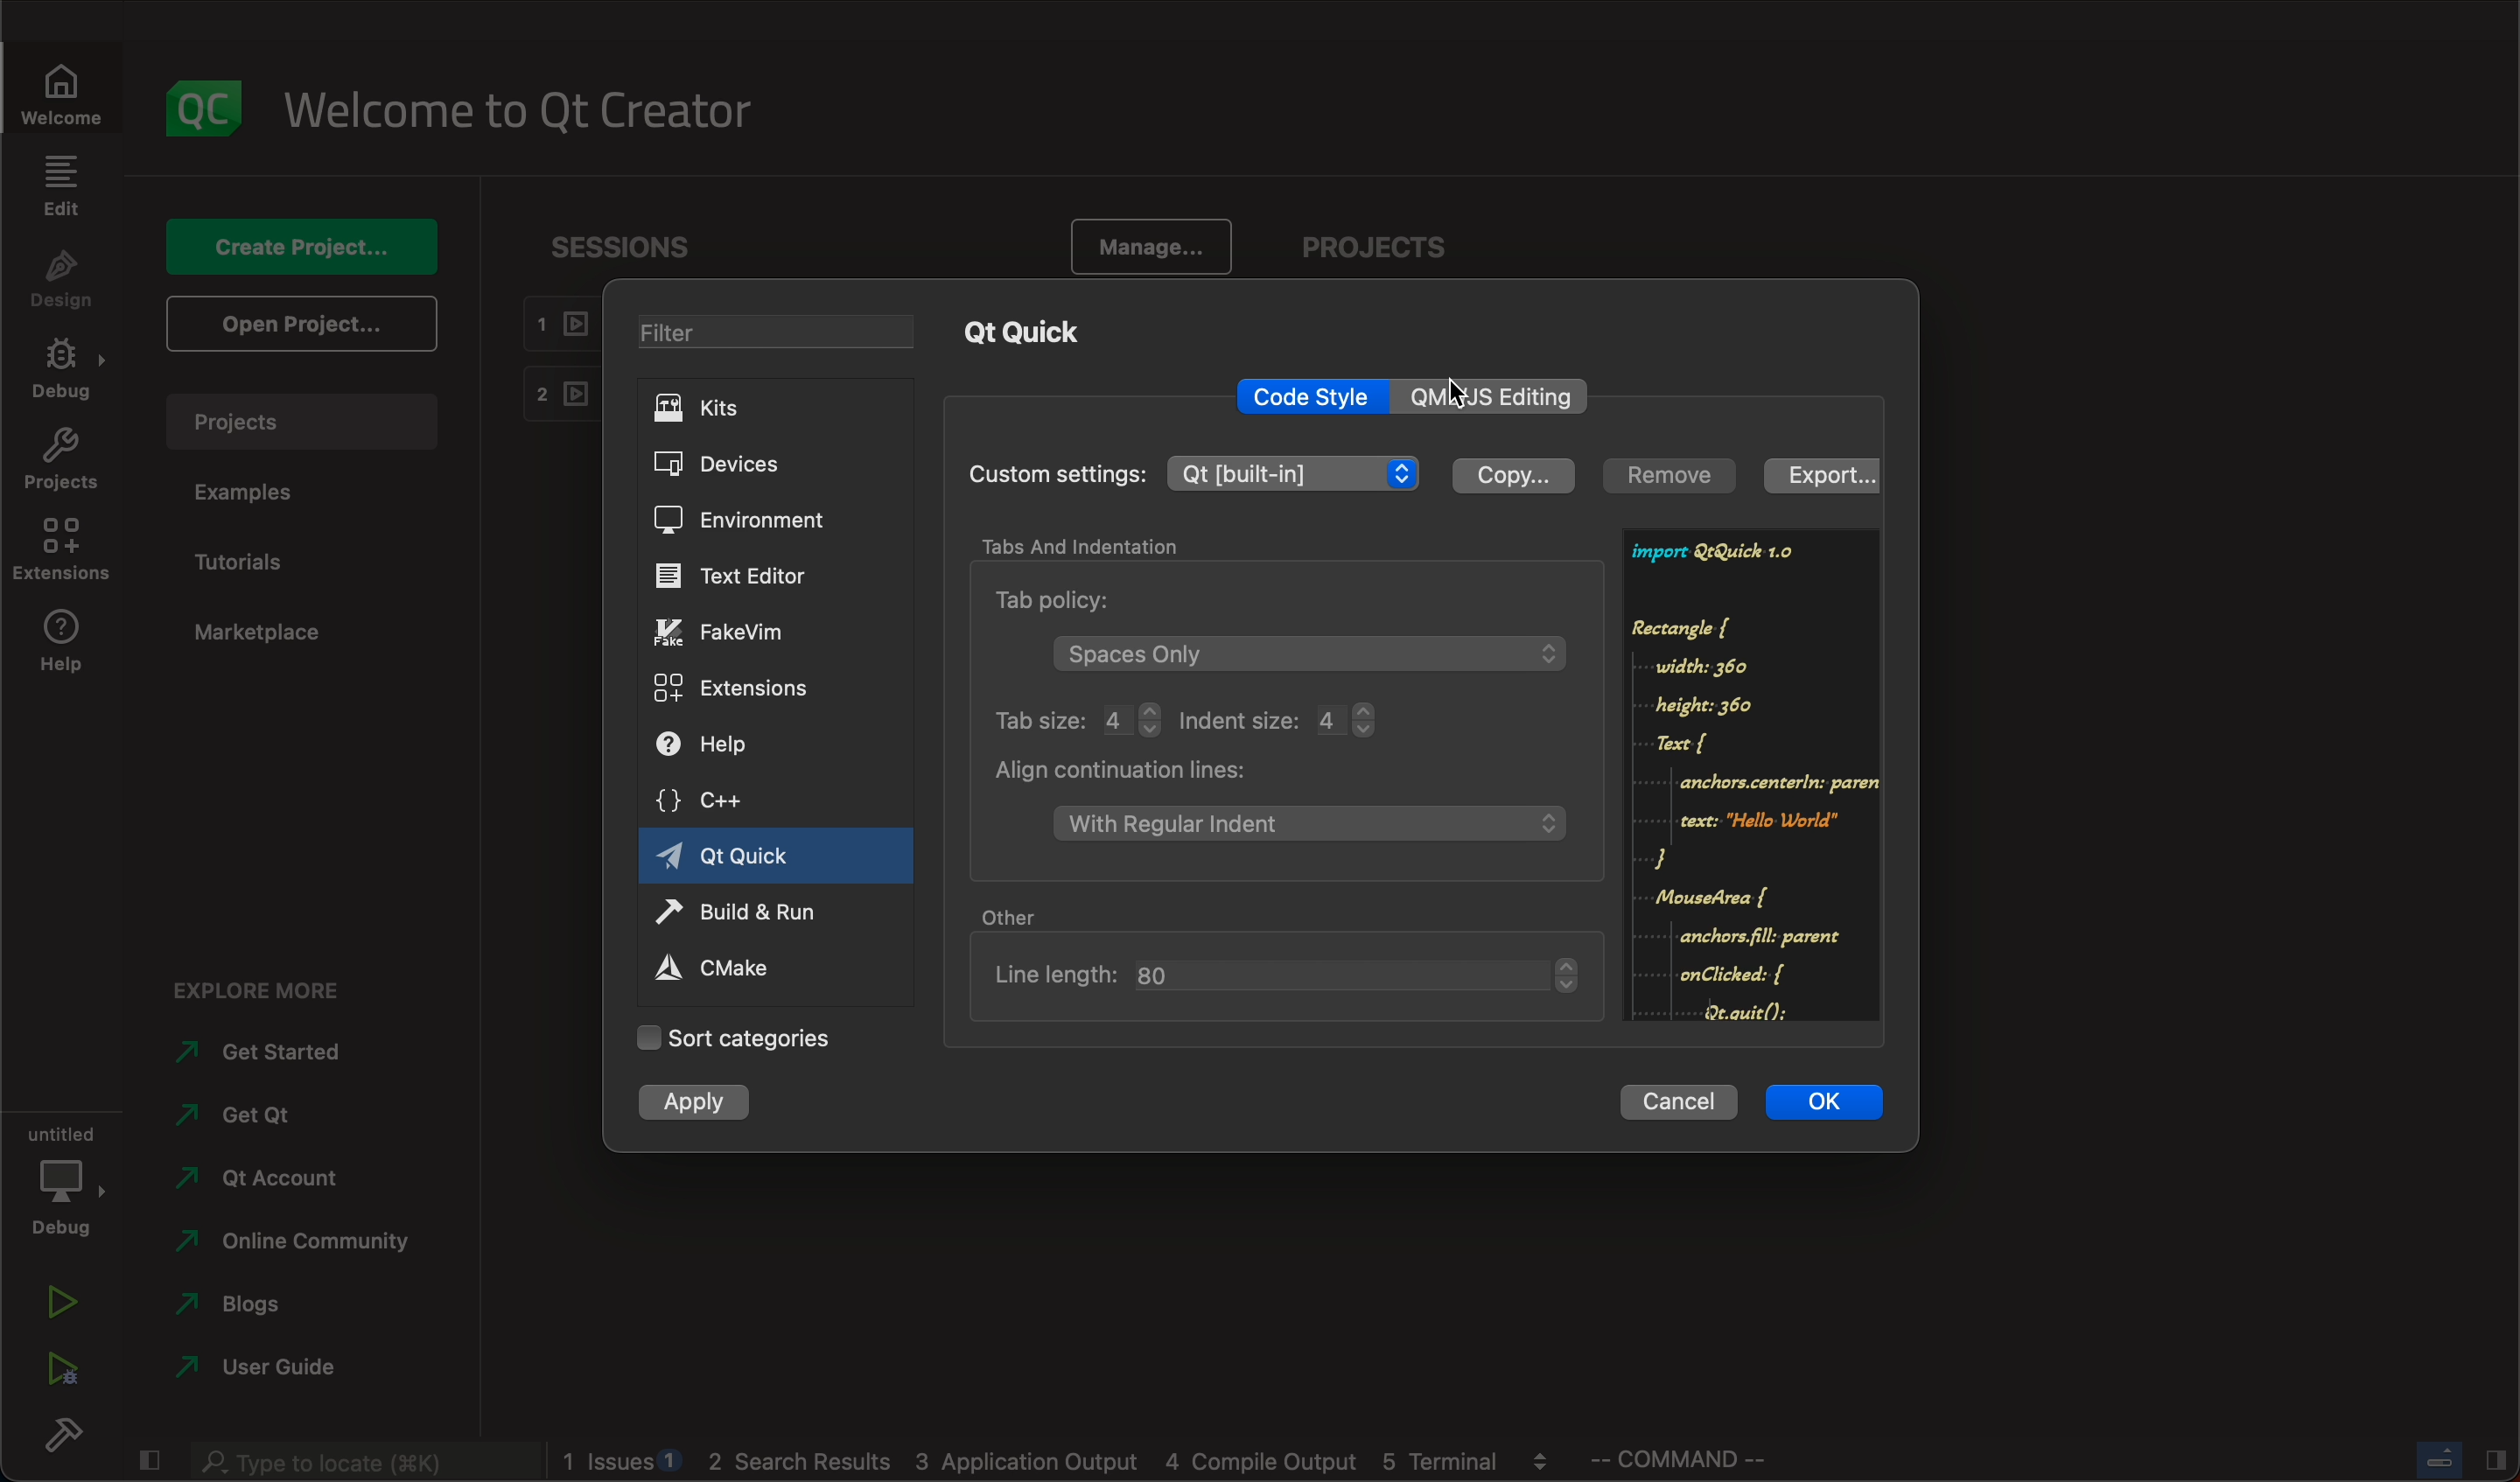  What do you see at coordinates (258, 494) in the screenshot?
I see `examples` at bounding box center [258, 494].